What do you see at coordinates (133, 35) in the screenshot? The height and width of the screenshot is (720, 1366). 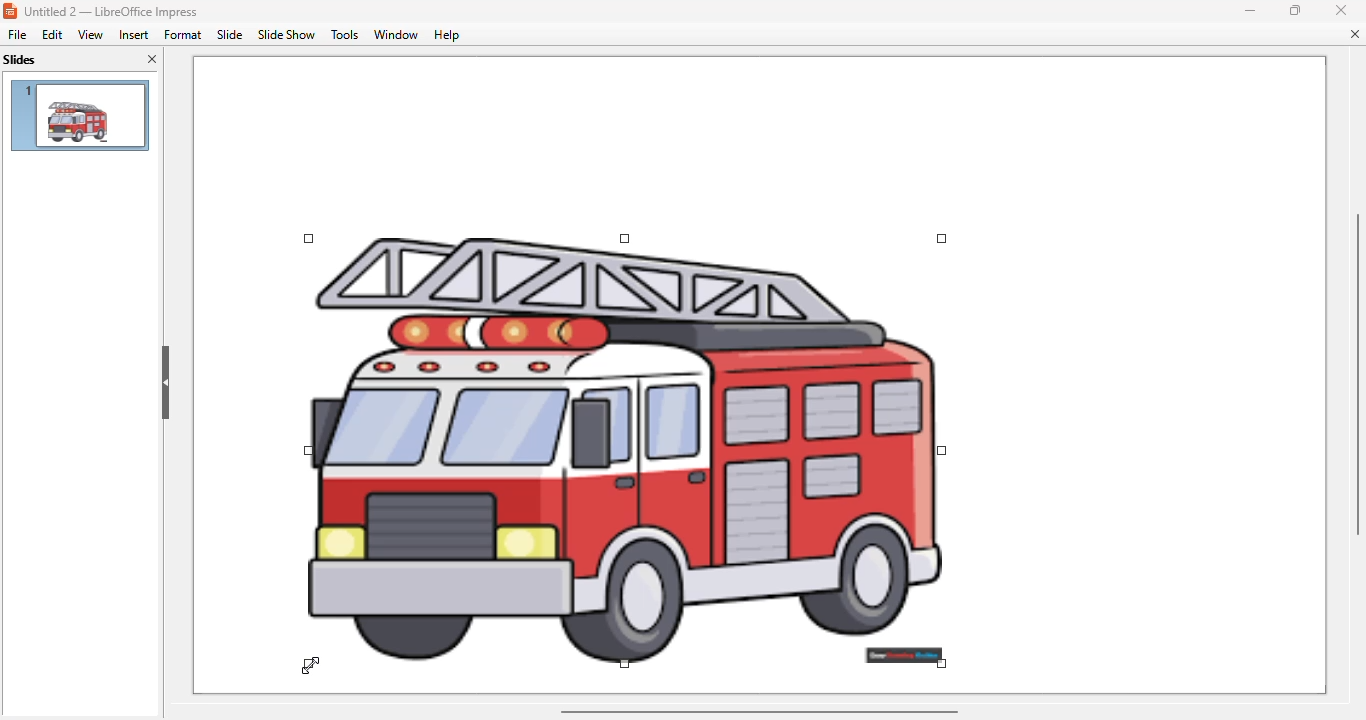 I see `insert` at bounding box center [133, 35].